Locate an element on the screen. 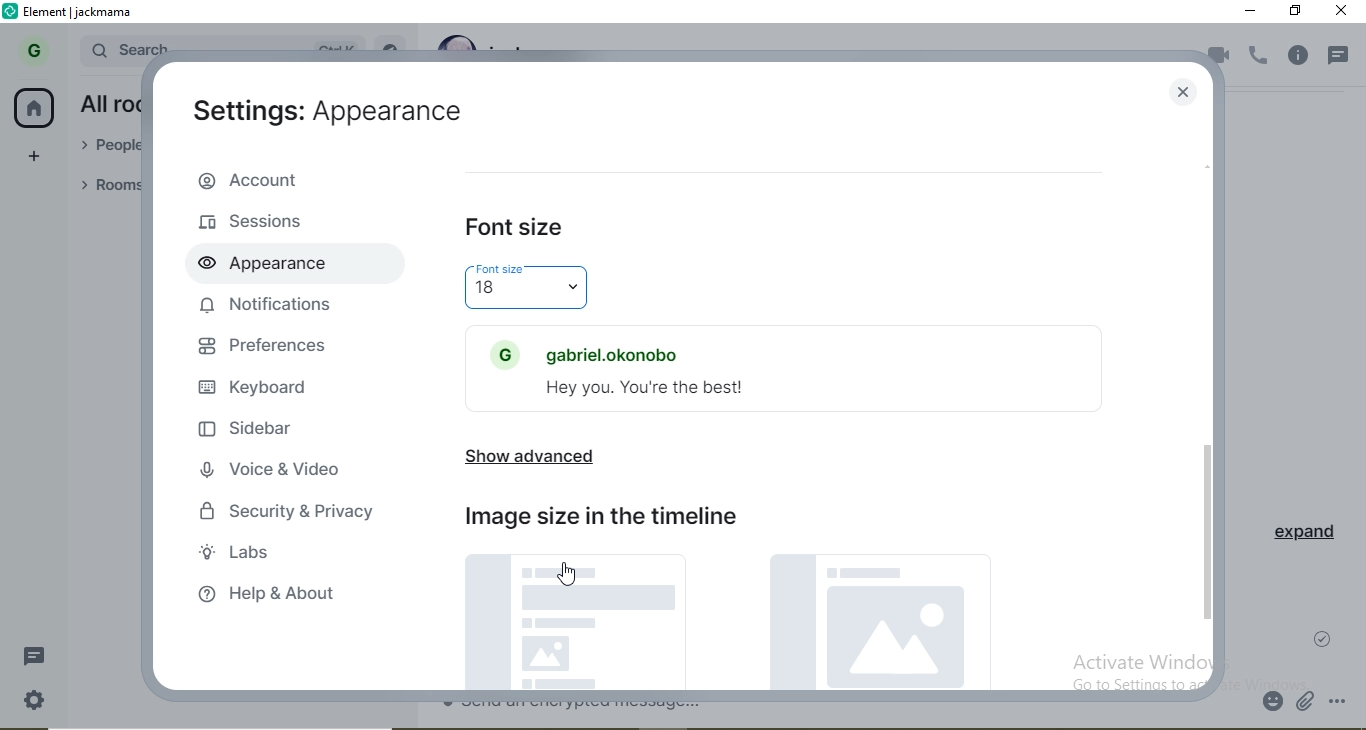  people is located at coordinates (109, 148).